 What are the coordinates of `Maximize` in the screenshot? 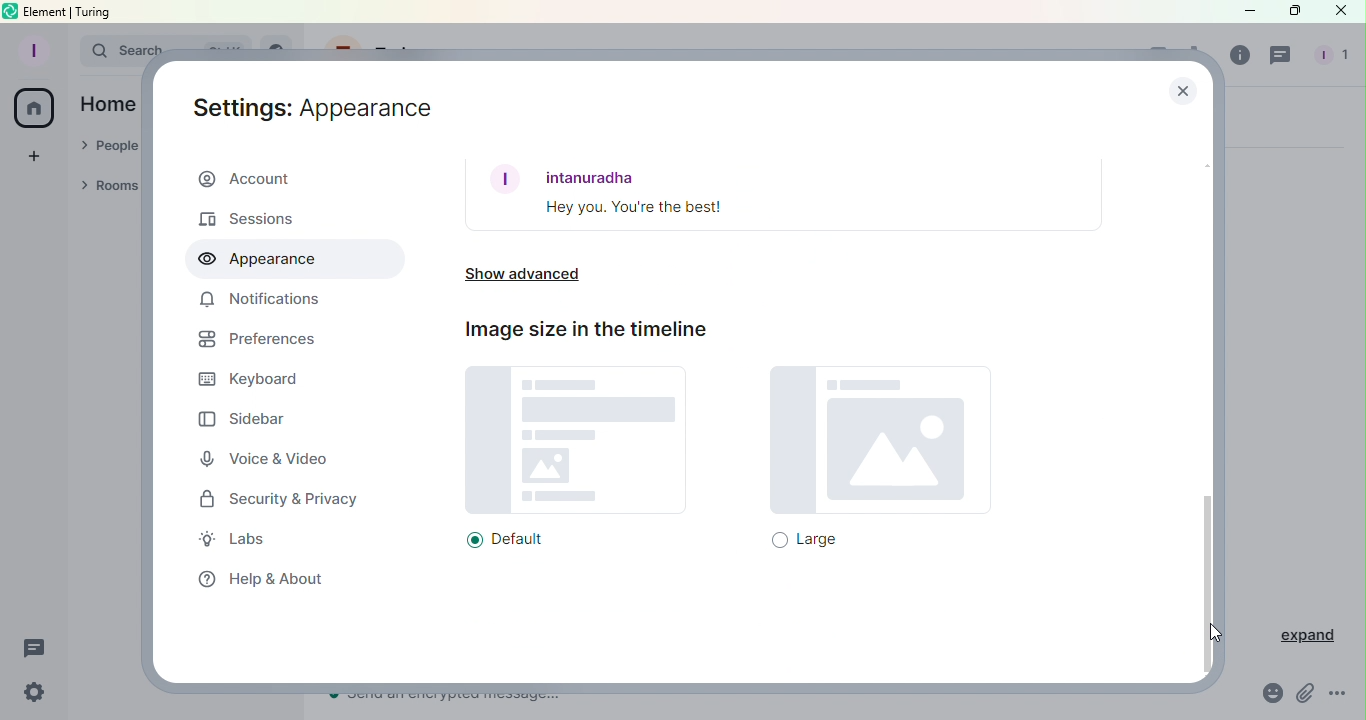 It's located at (1291, 12).